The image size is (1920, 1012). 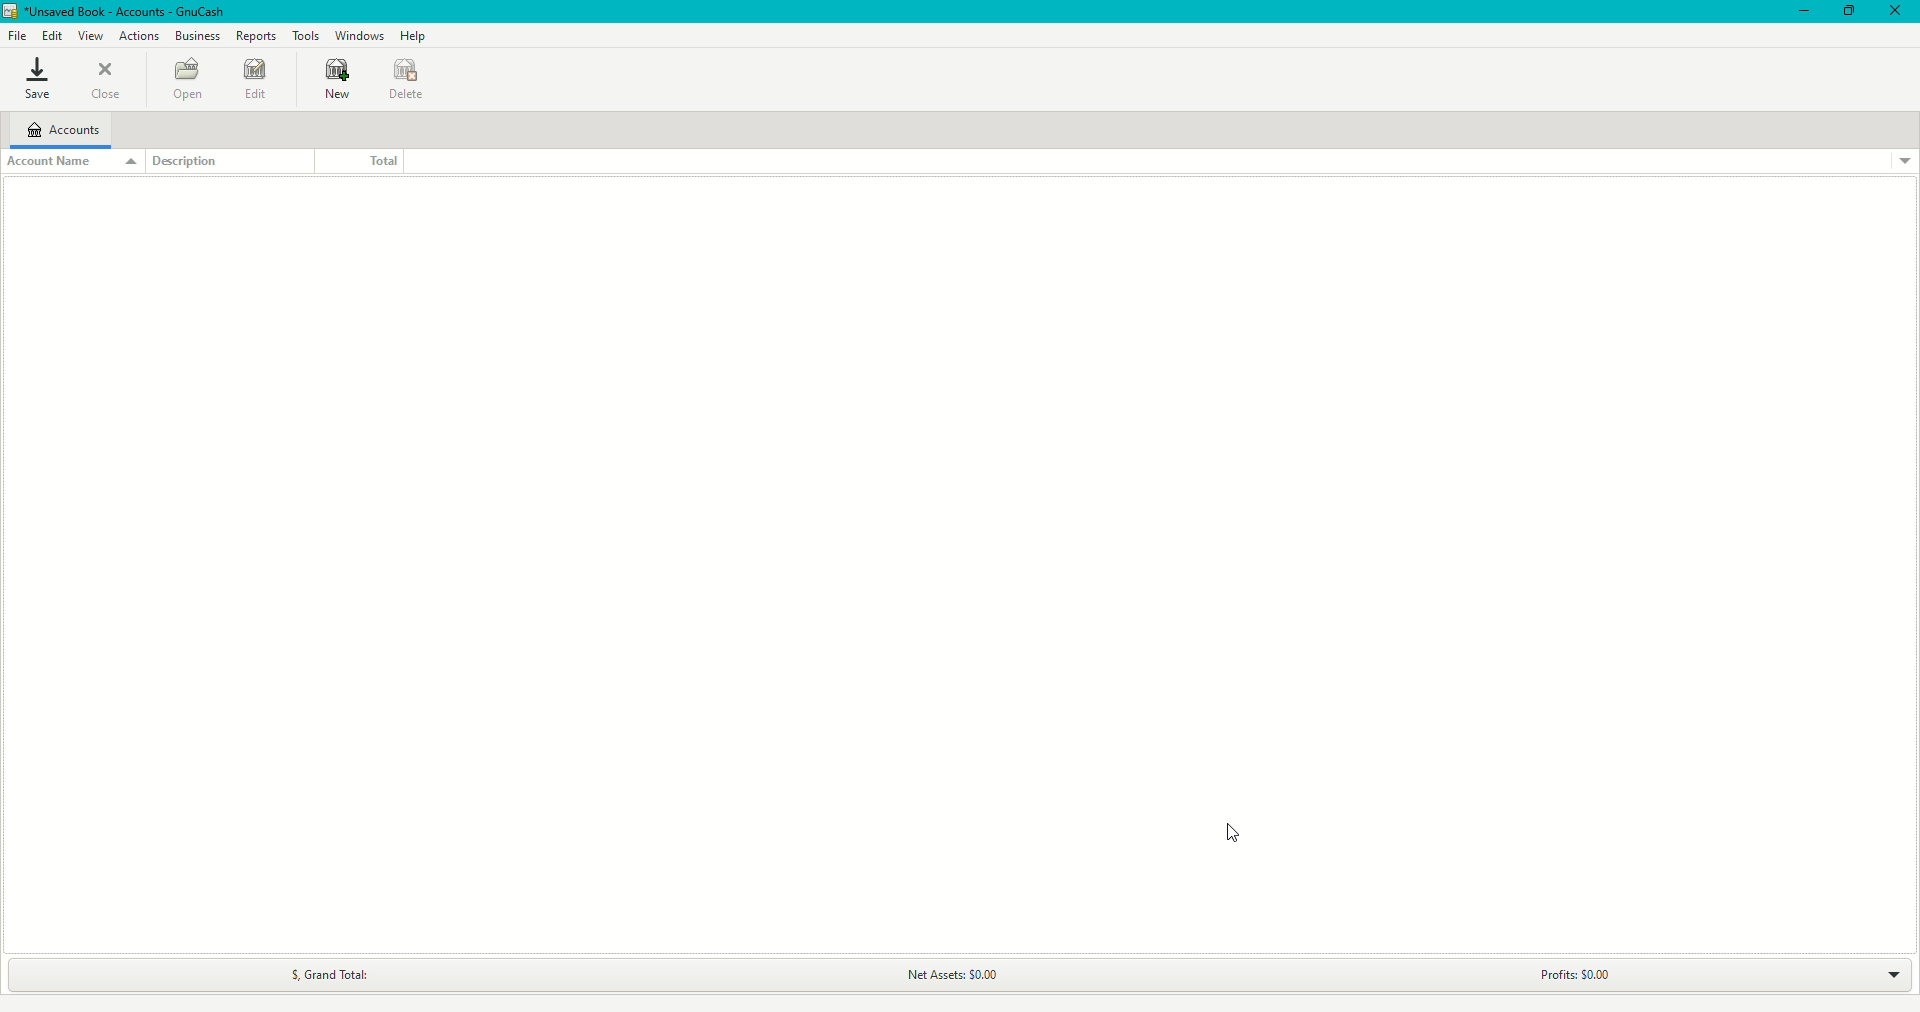 I want to click on View, so click(x=88, y=36).